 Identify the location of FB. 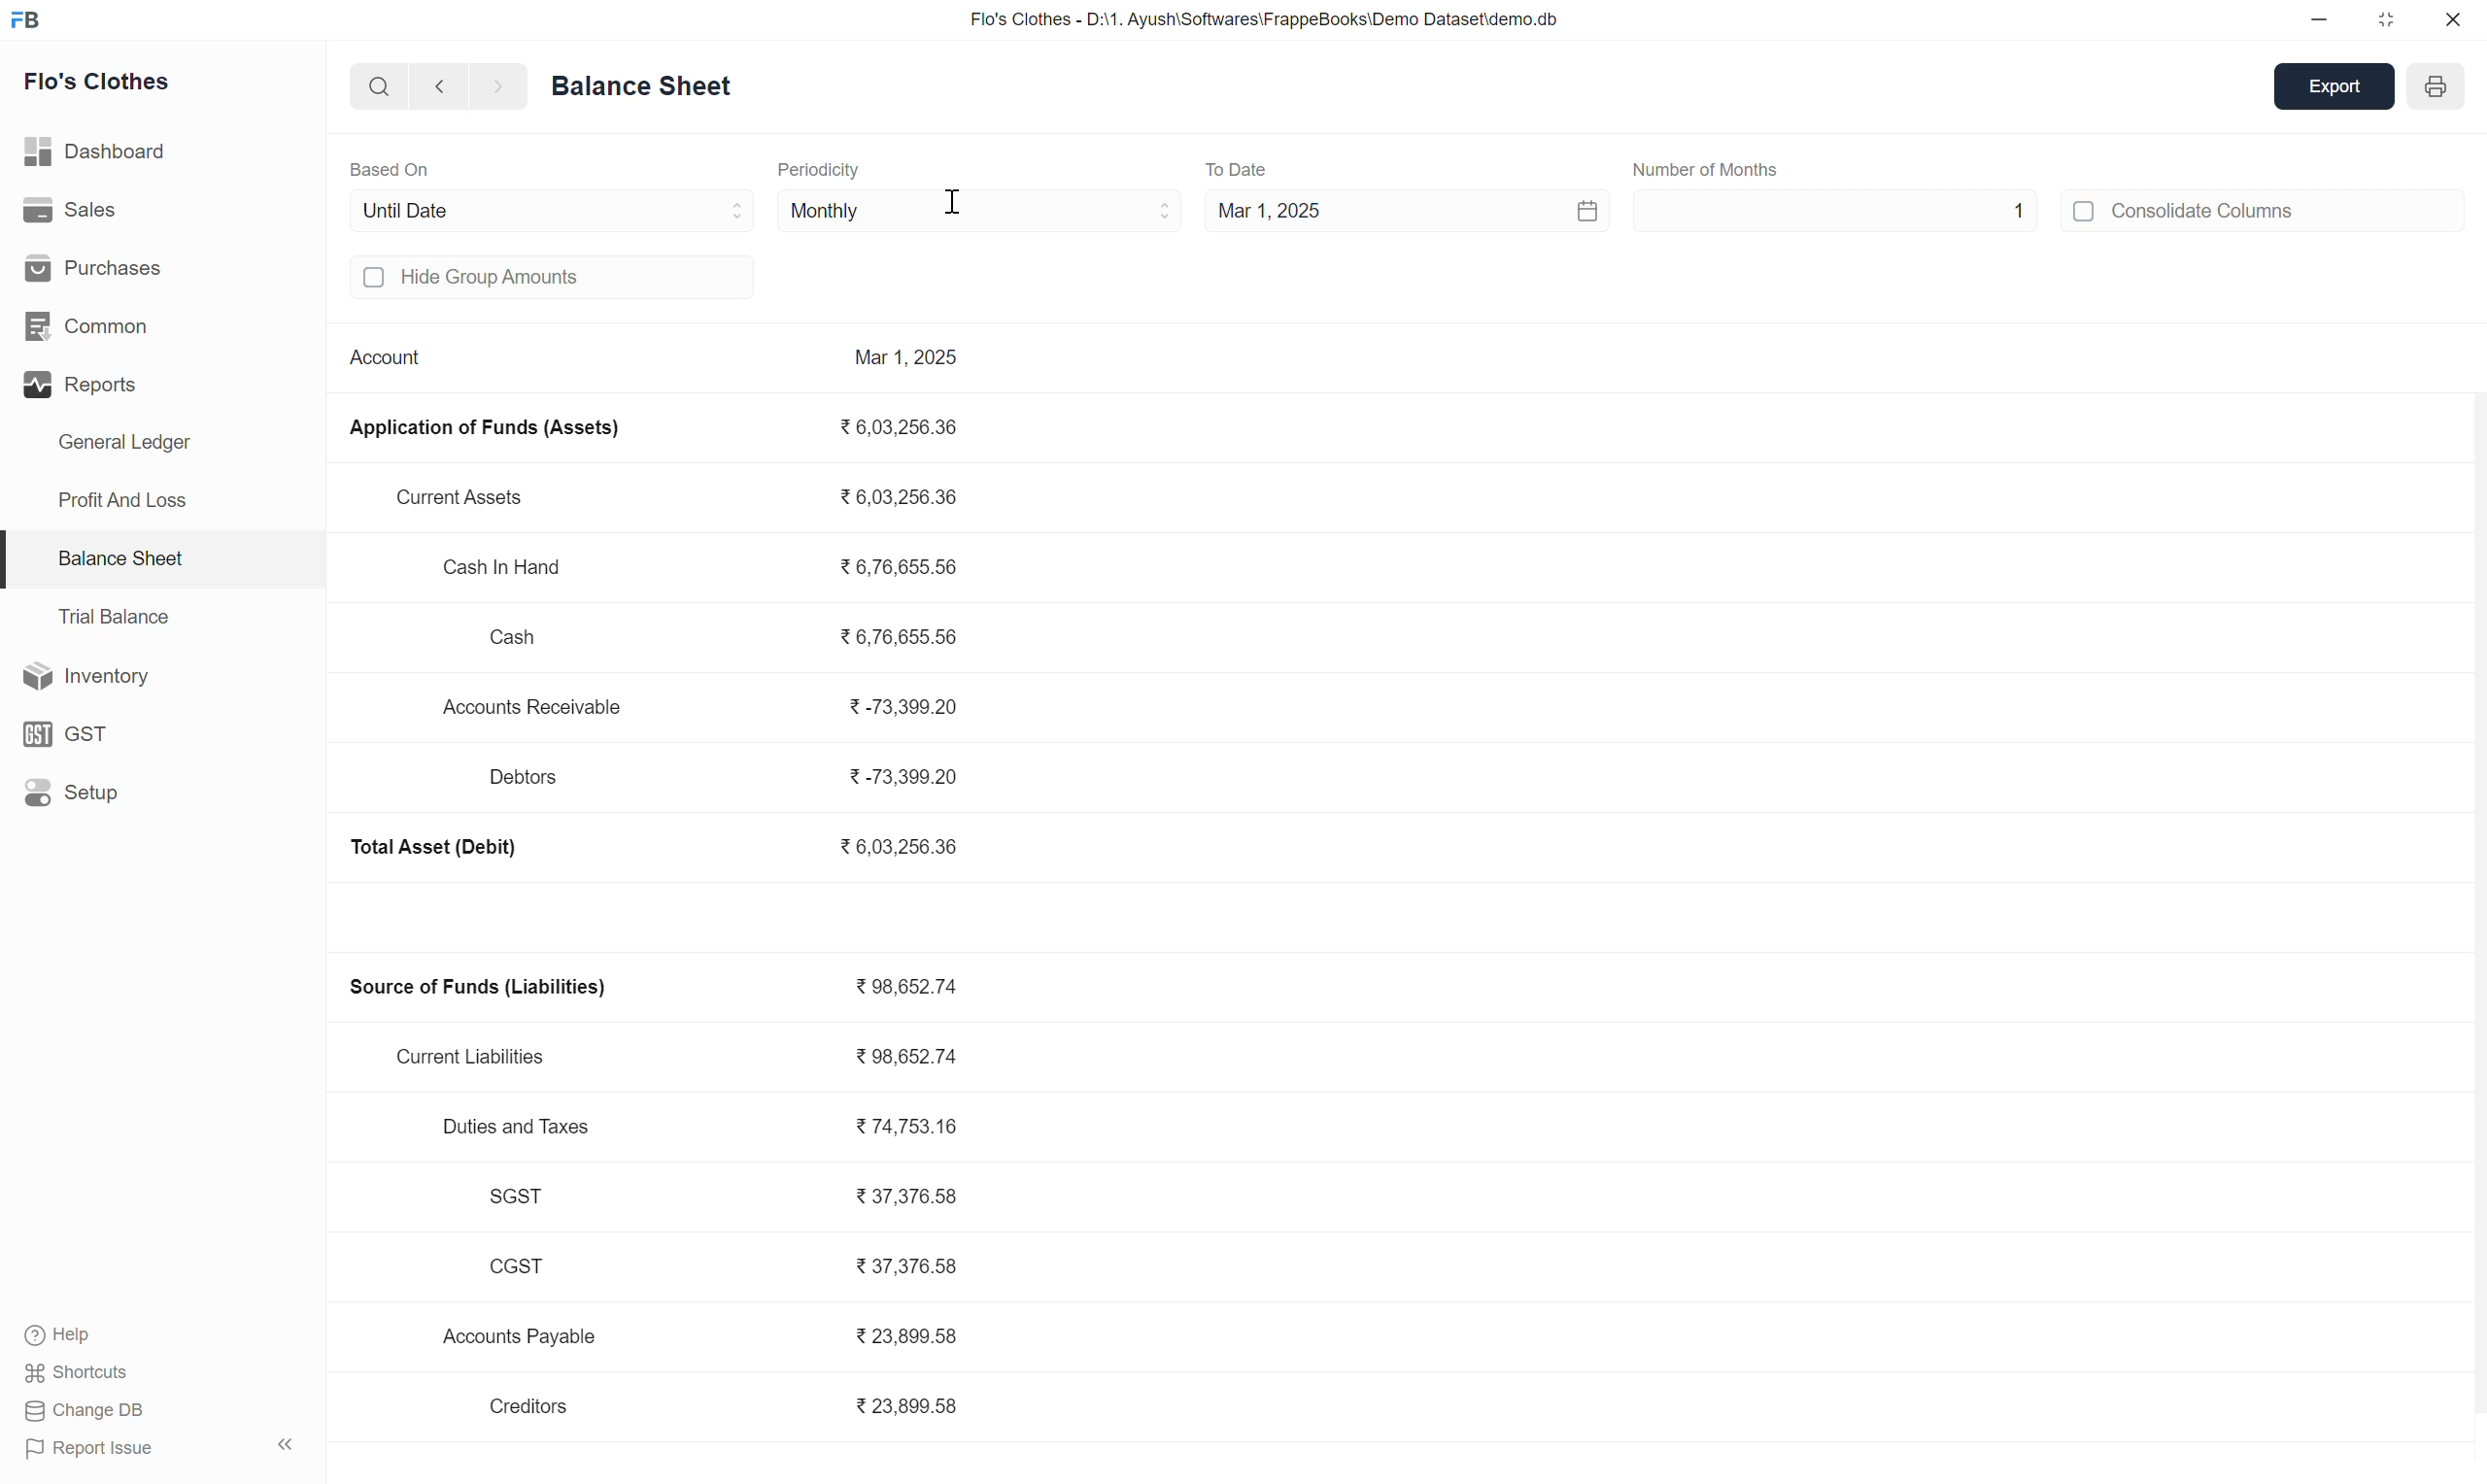
(29, 19).